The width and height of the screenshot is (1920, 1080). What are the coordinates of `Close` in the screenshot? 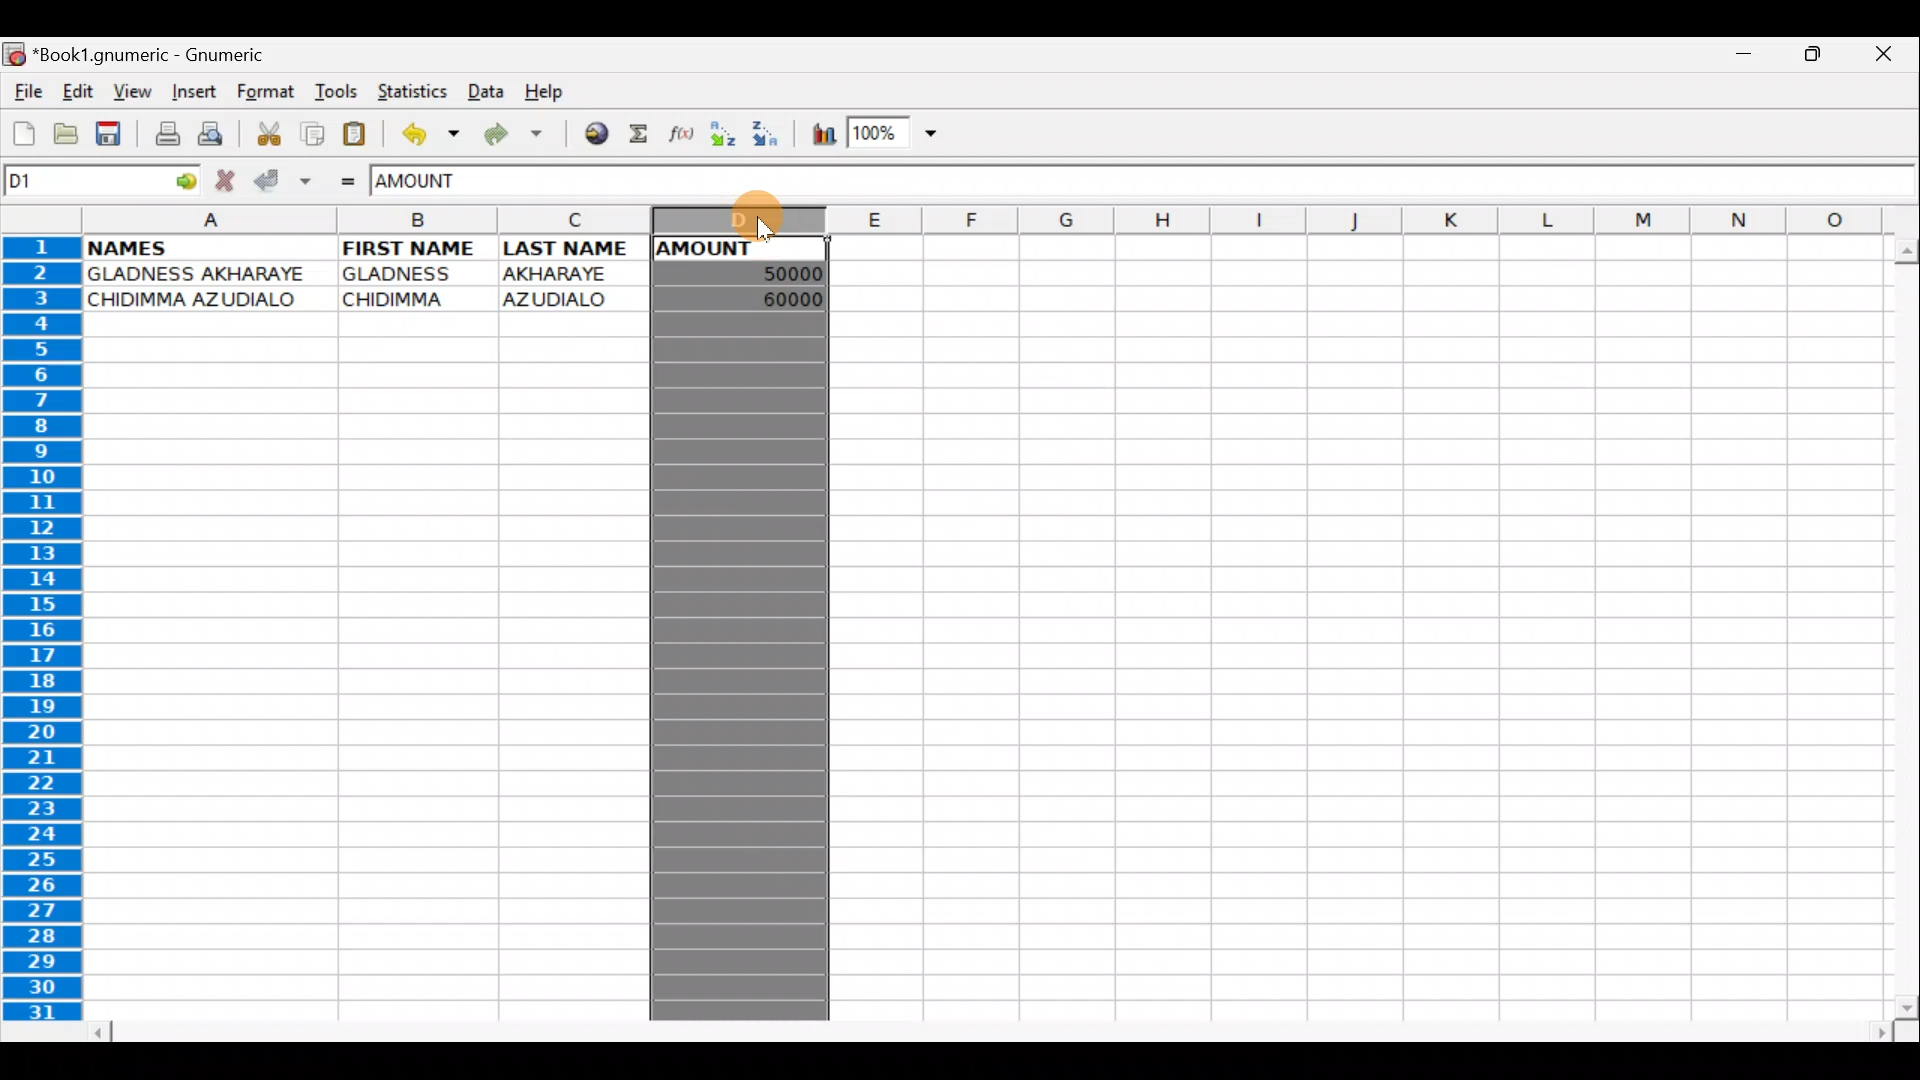 It's located at (1885, 52).